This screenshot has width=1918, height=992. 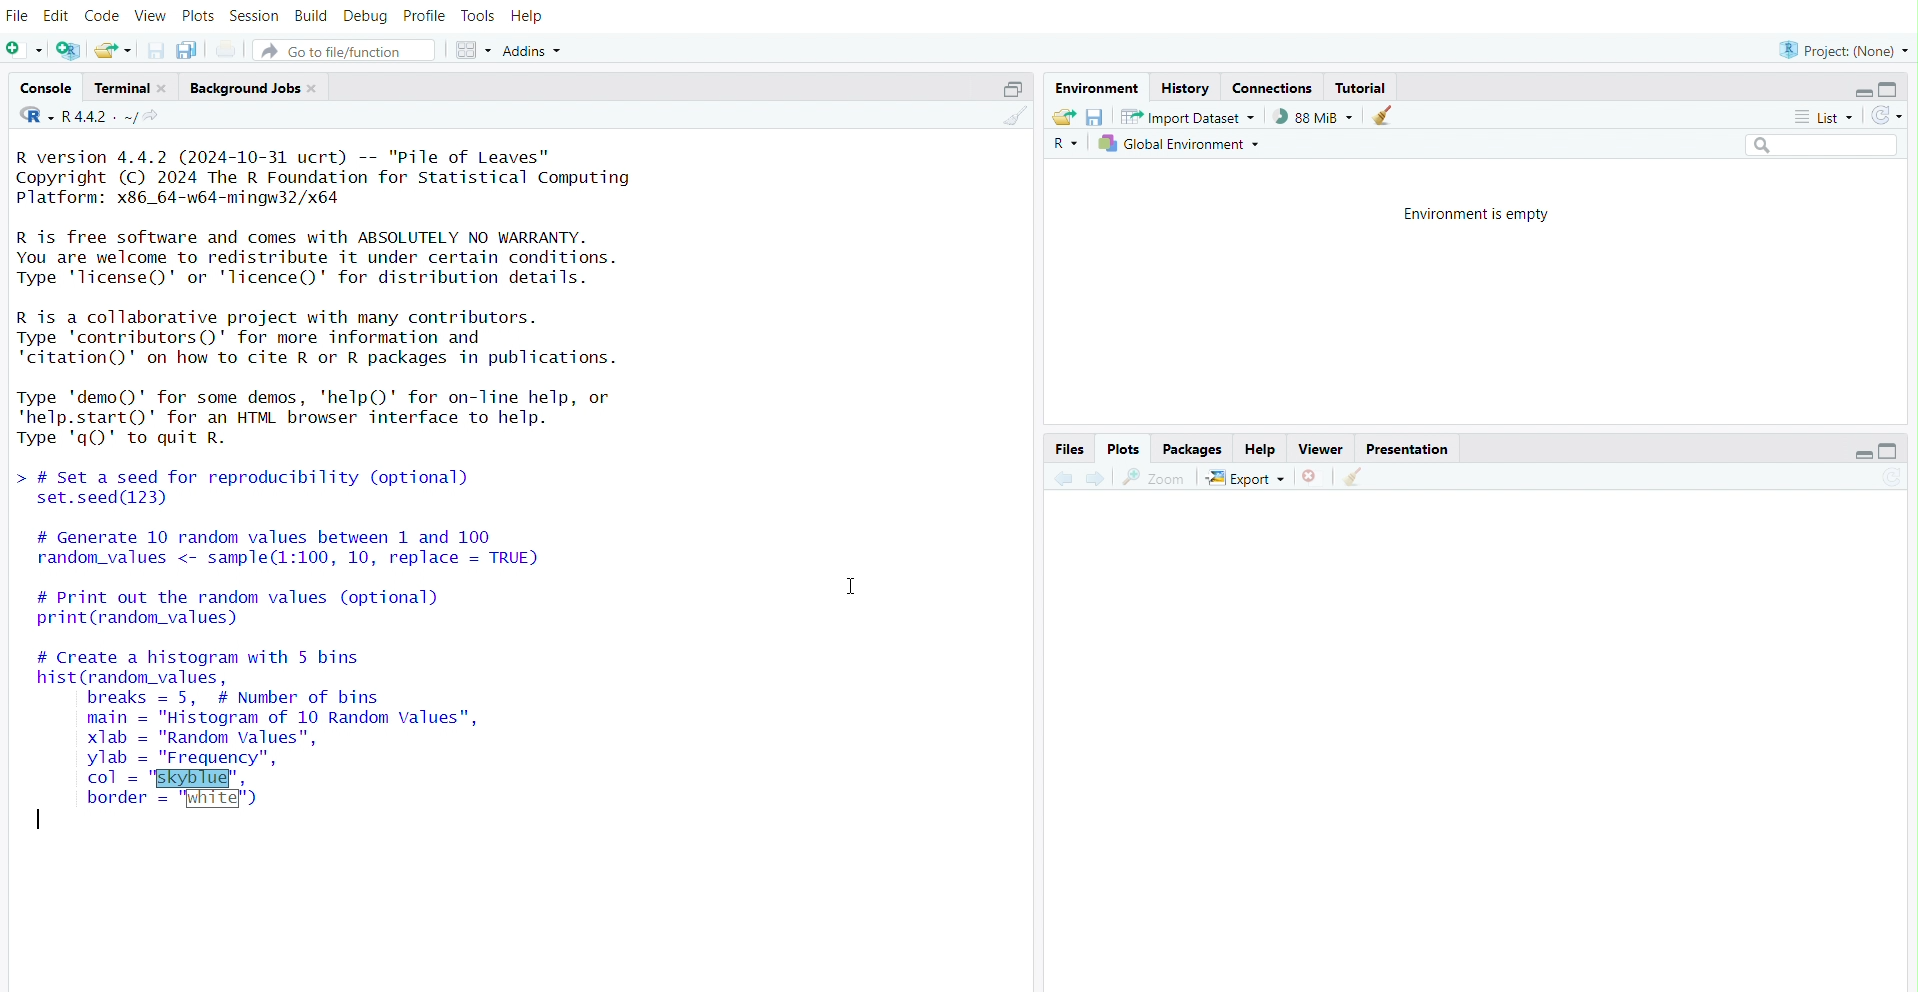 I want to click on maximize, so click(x=1898, y=87).